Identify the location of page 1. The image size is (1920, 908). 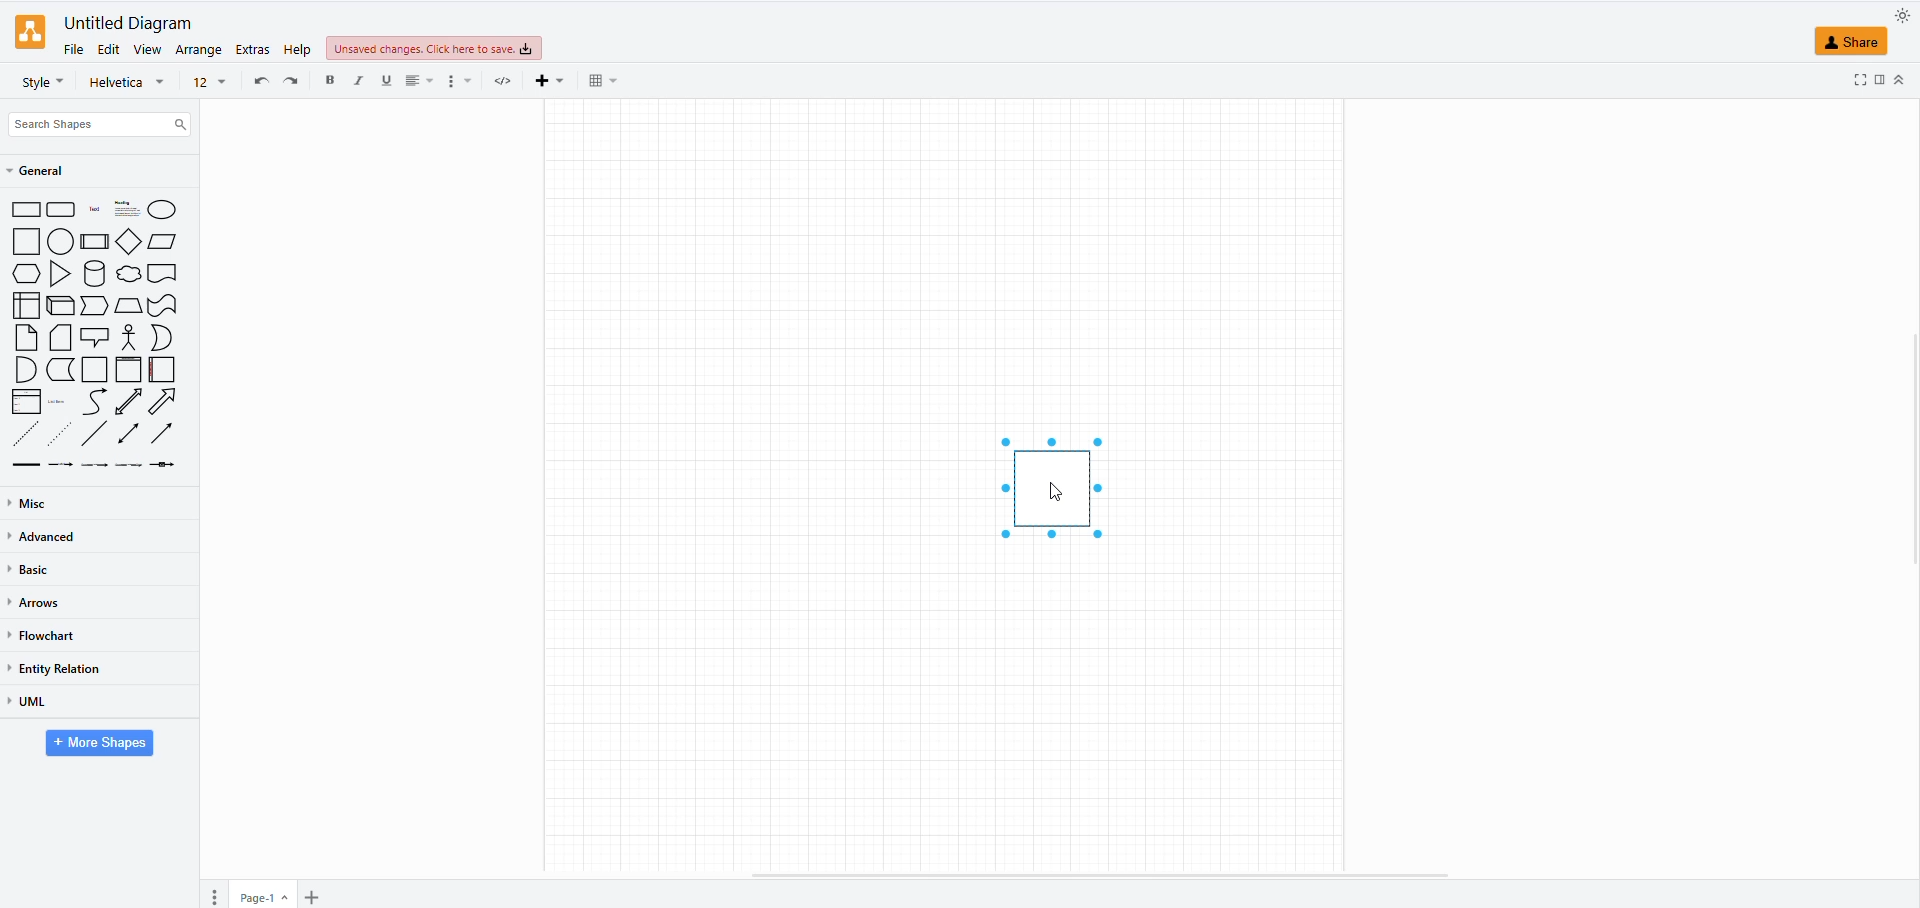
(258, 898).